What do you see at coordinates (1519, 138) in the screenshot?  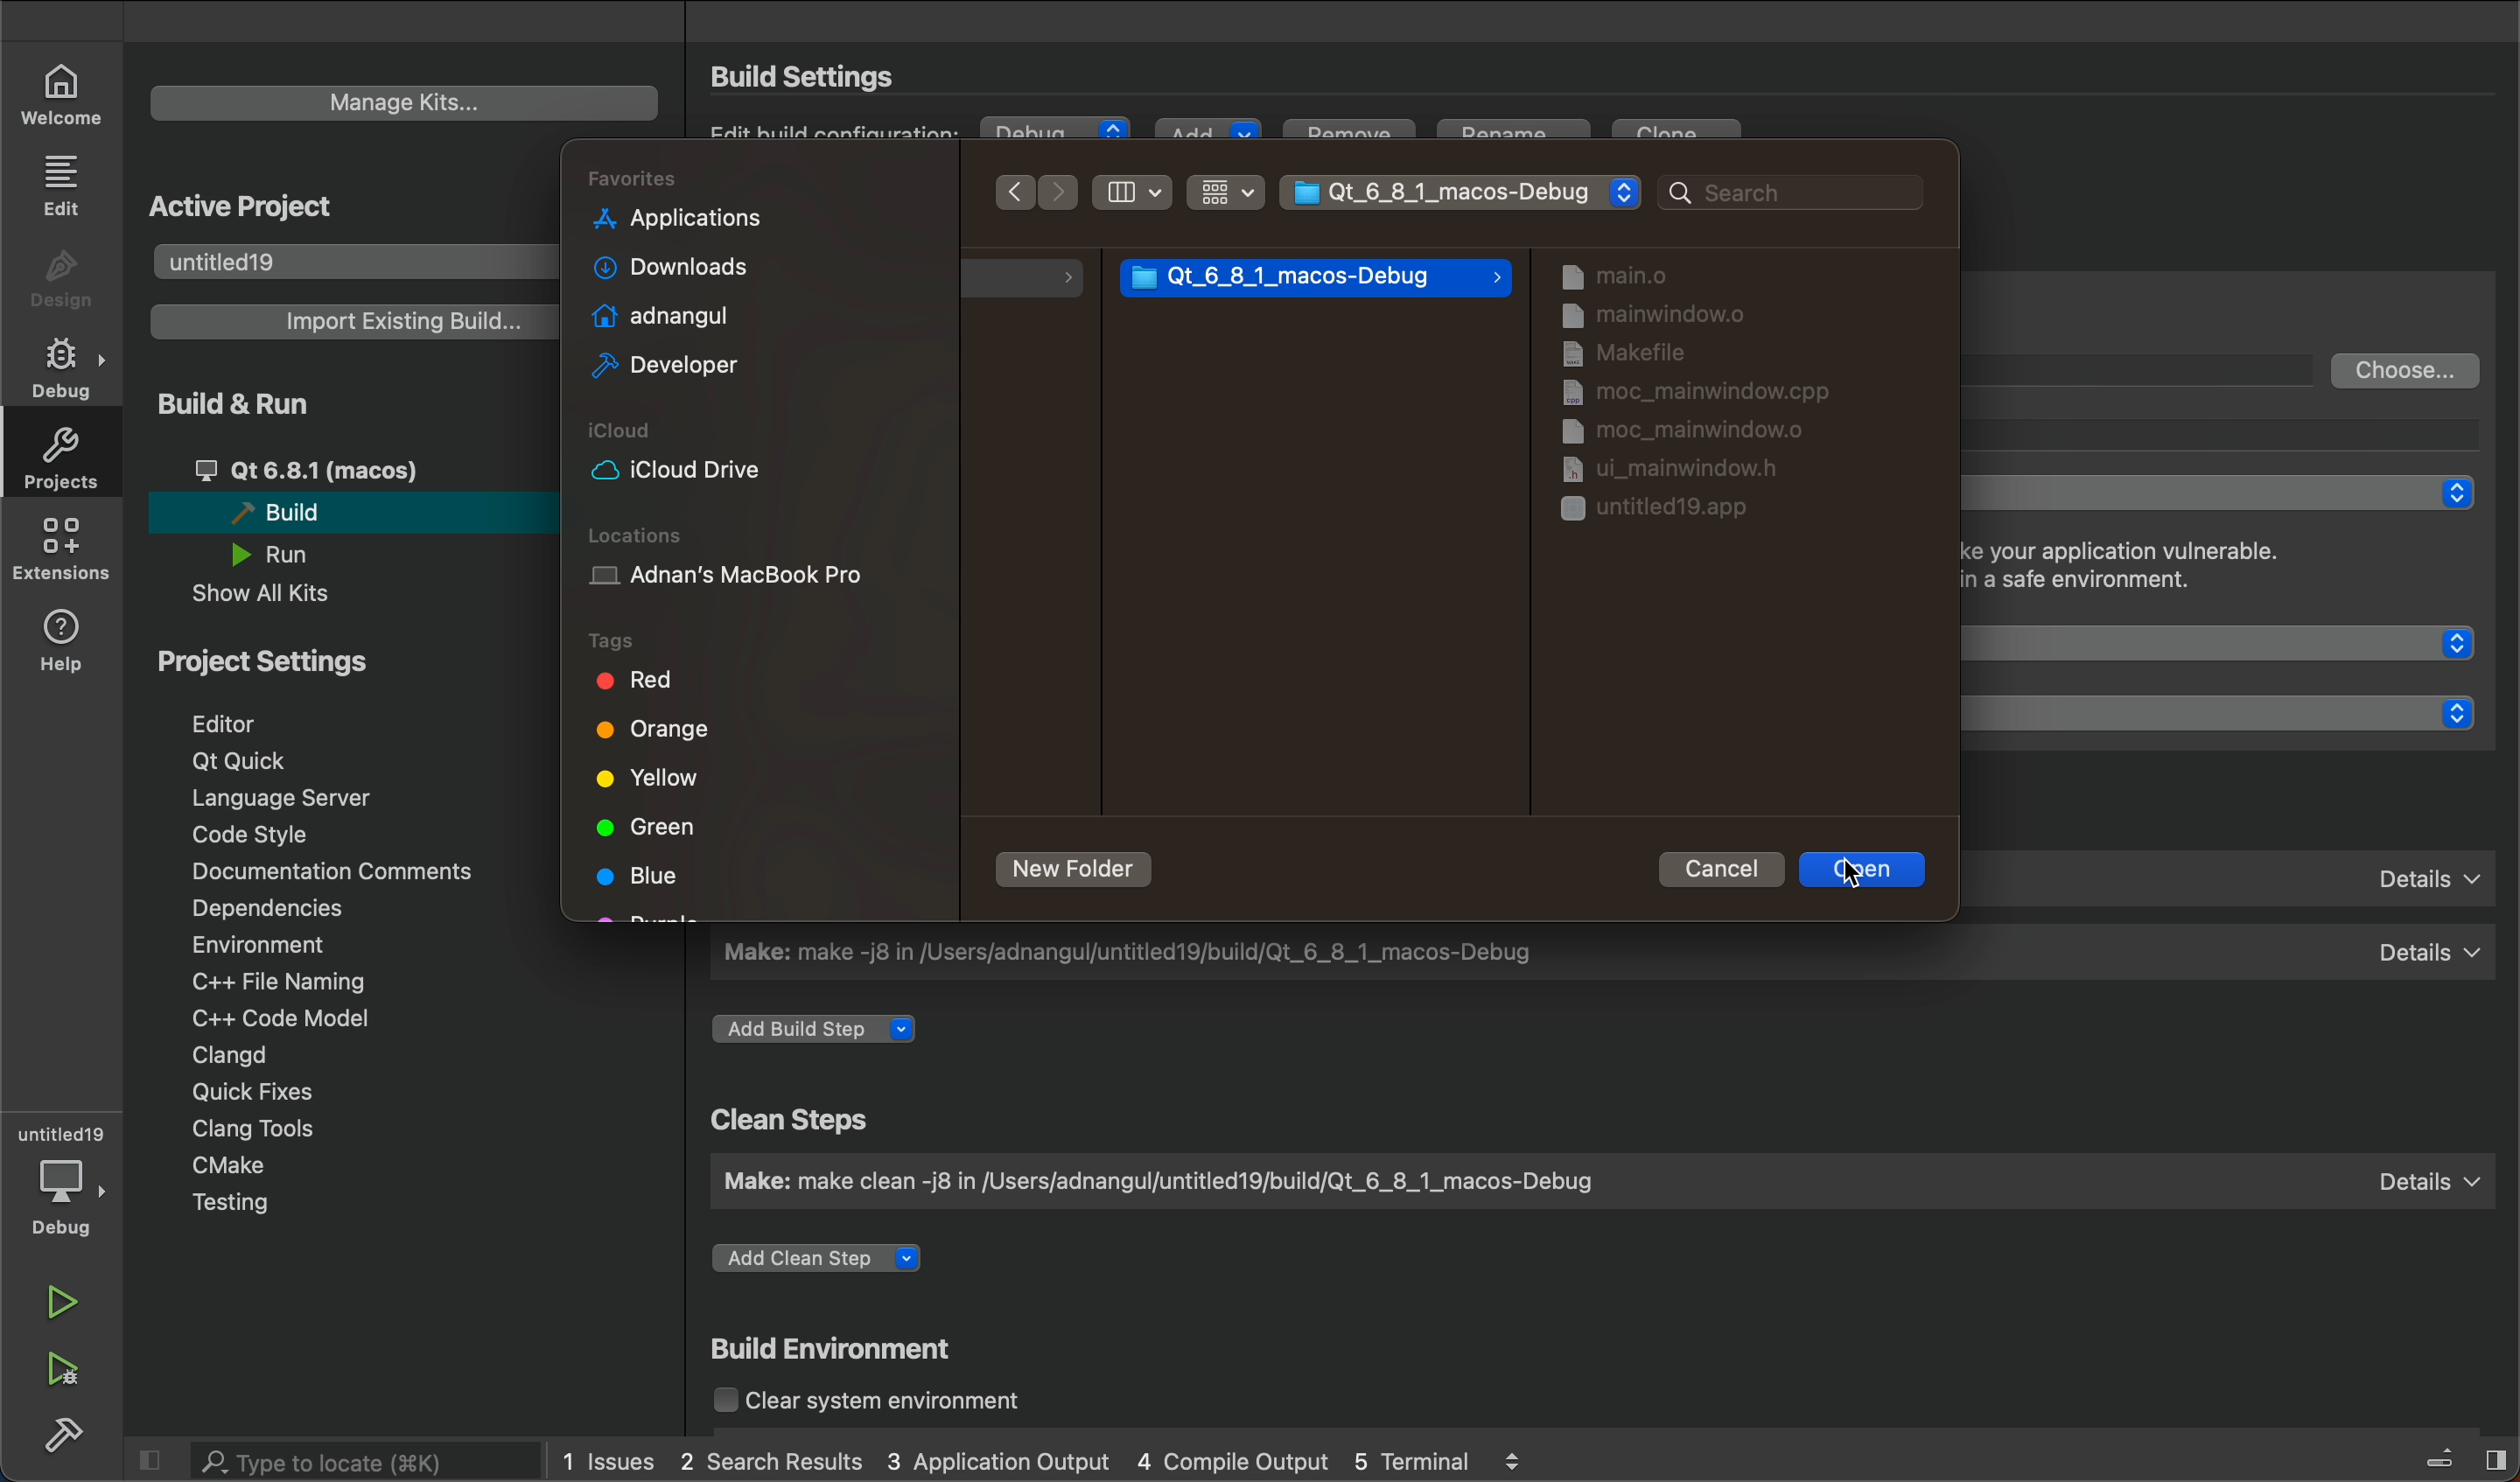 I see `rename` at bounding box center [1519, 138].